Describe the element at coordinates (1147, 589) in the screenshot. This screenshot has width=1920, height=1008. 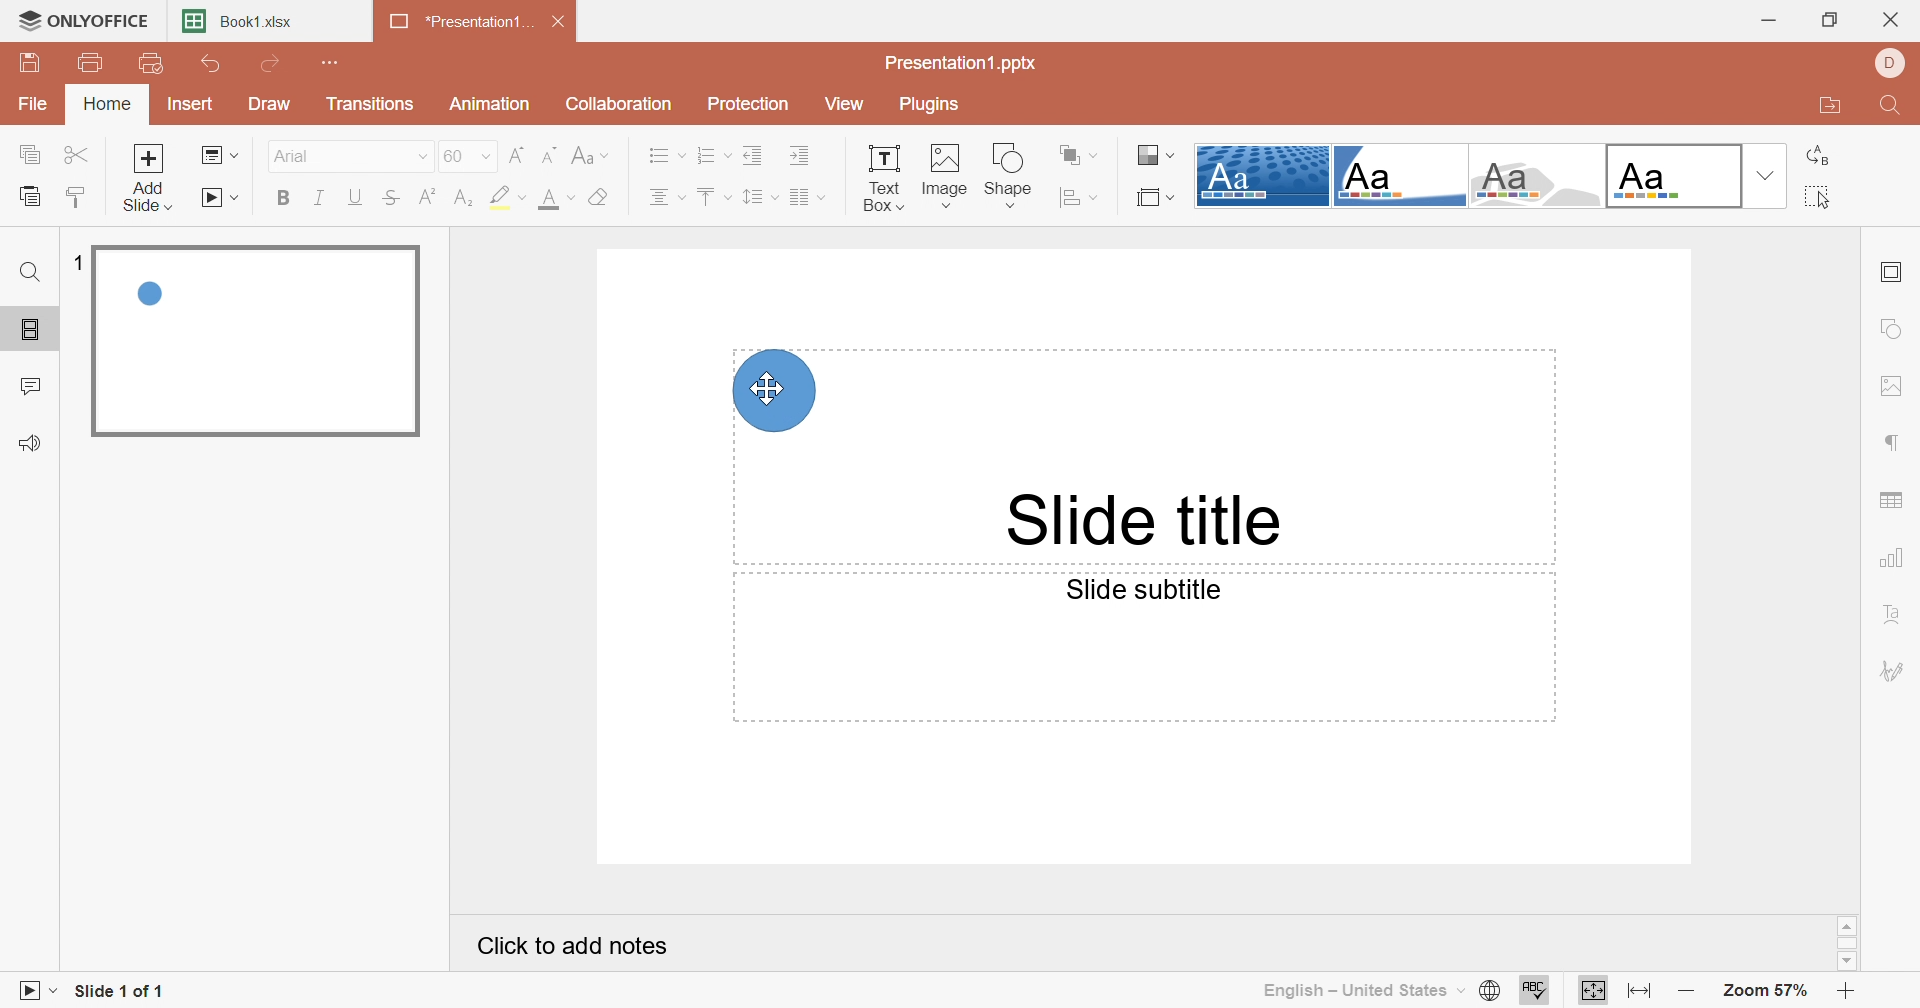
I see `Slide subtitle` at that location.